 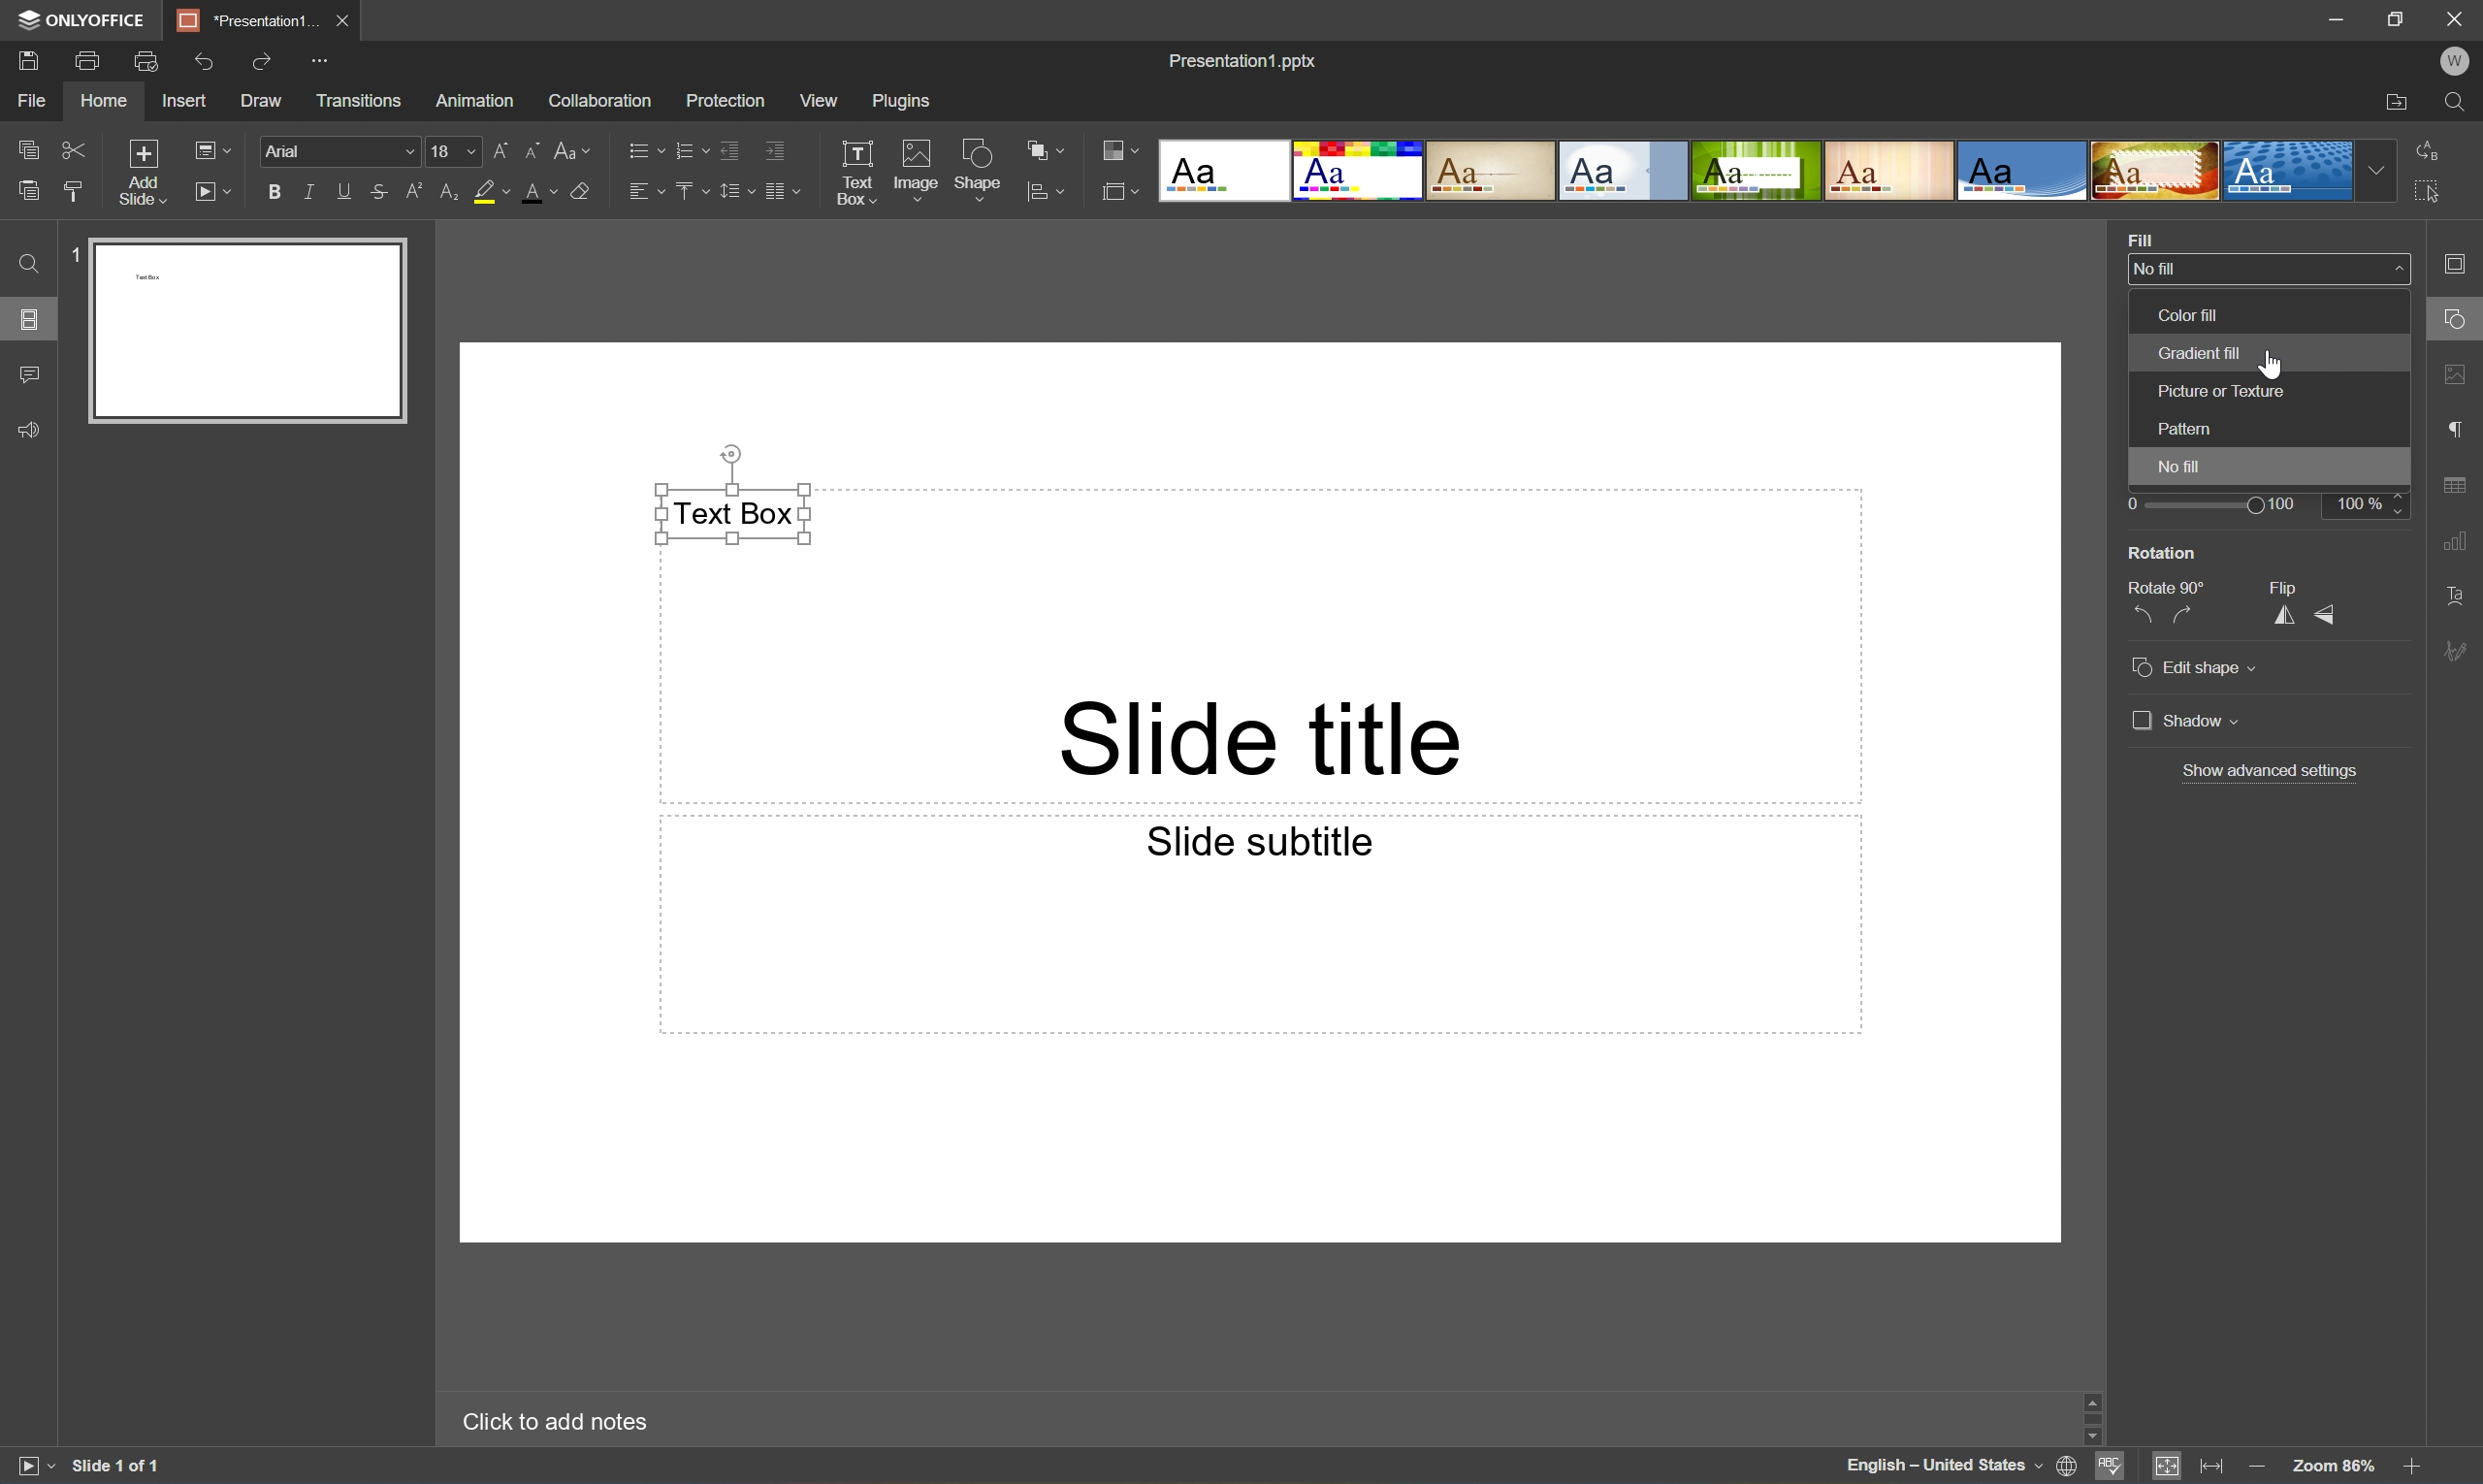 What do you see at coordinates (453, 149) in the screenshot?
I see `Font size` at bounding box center [453, 149].